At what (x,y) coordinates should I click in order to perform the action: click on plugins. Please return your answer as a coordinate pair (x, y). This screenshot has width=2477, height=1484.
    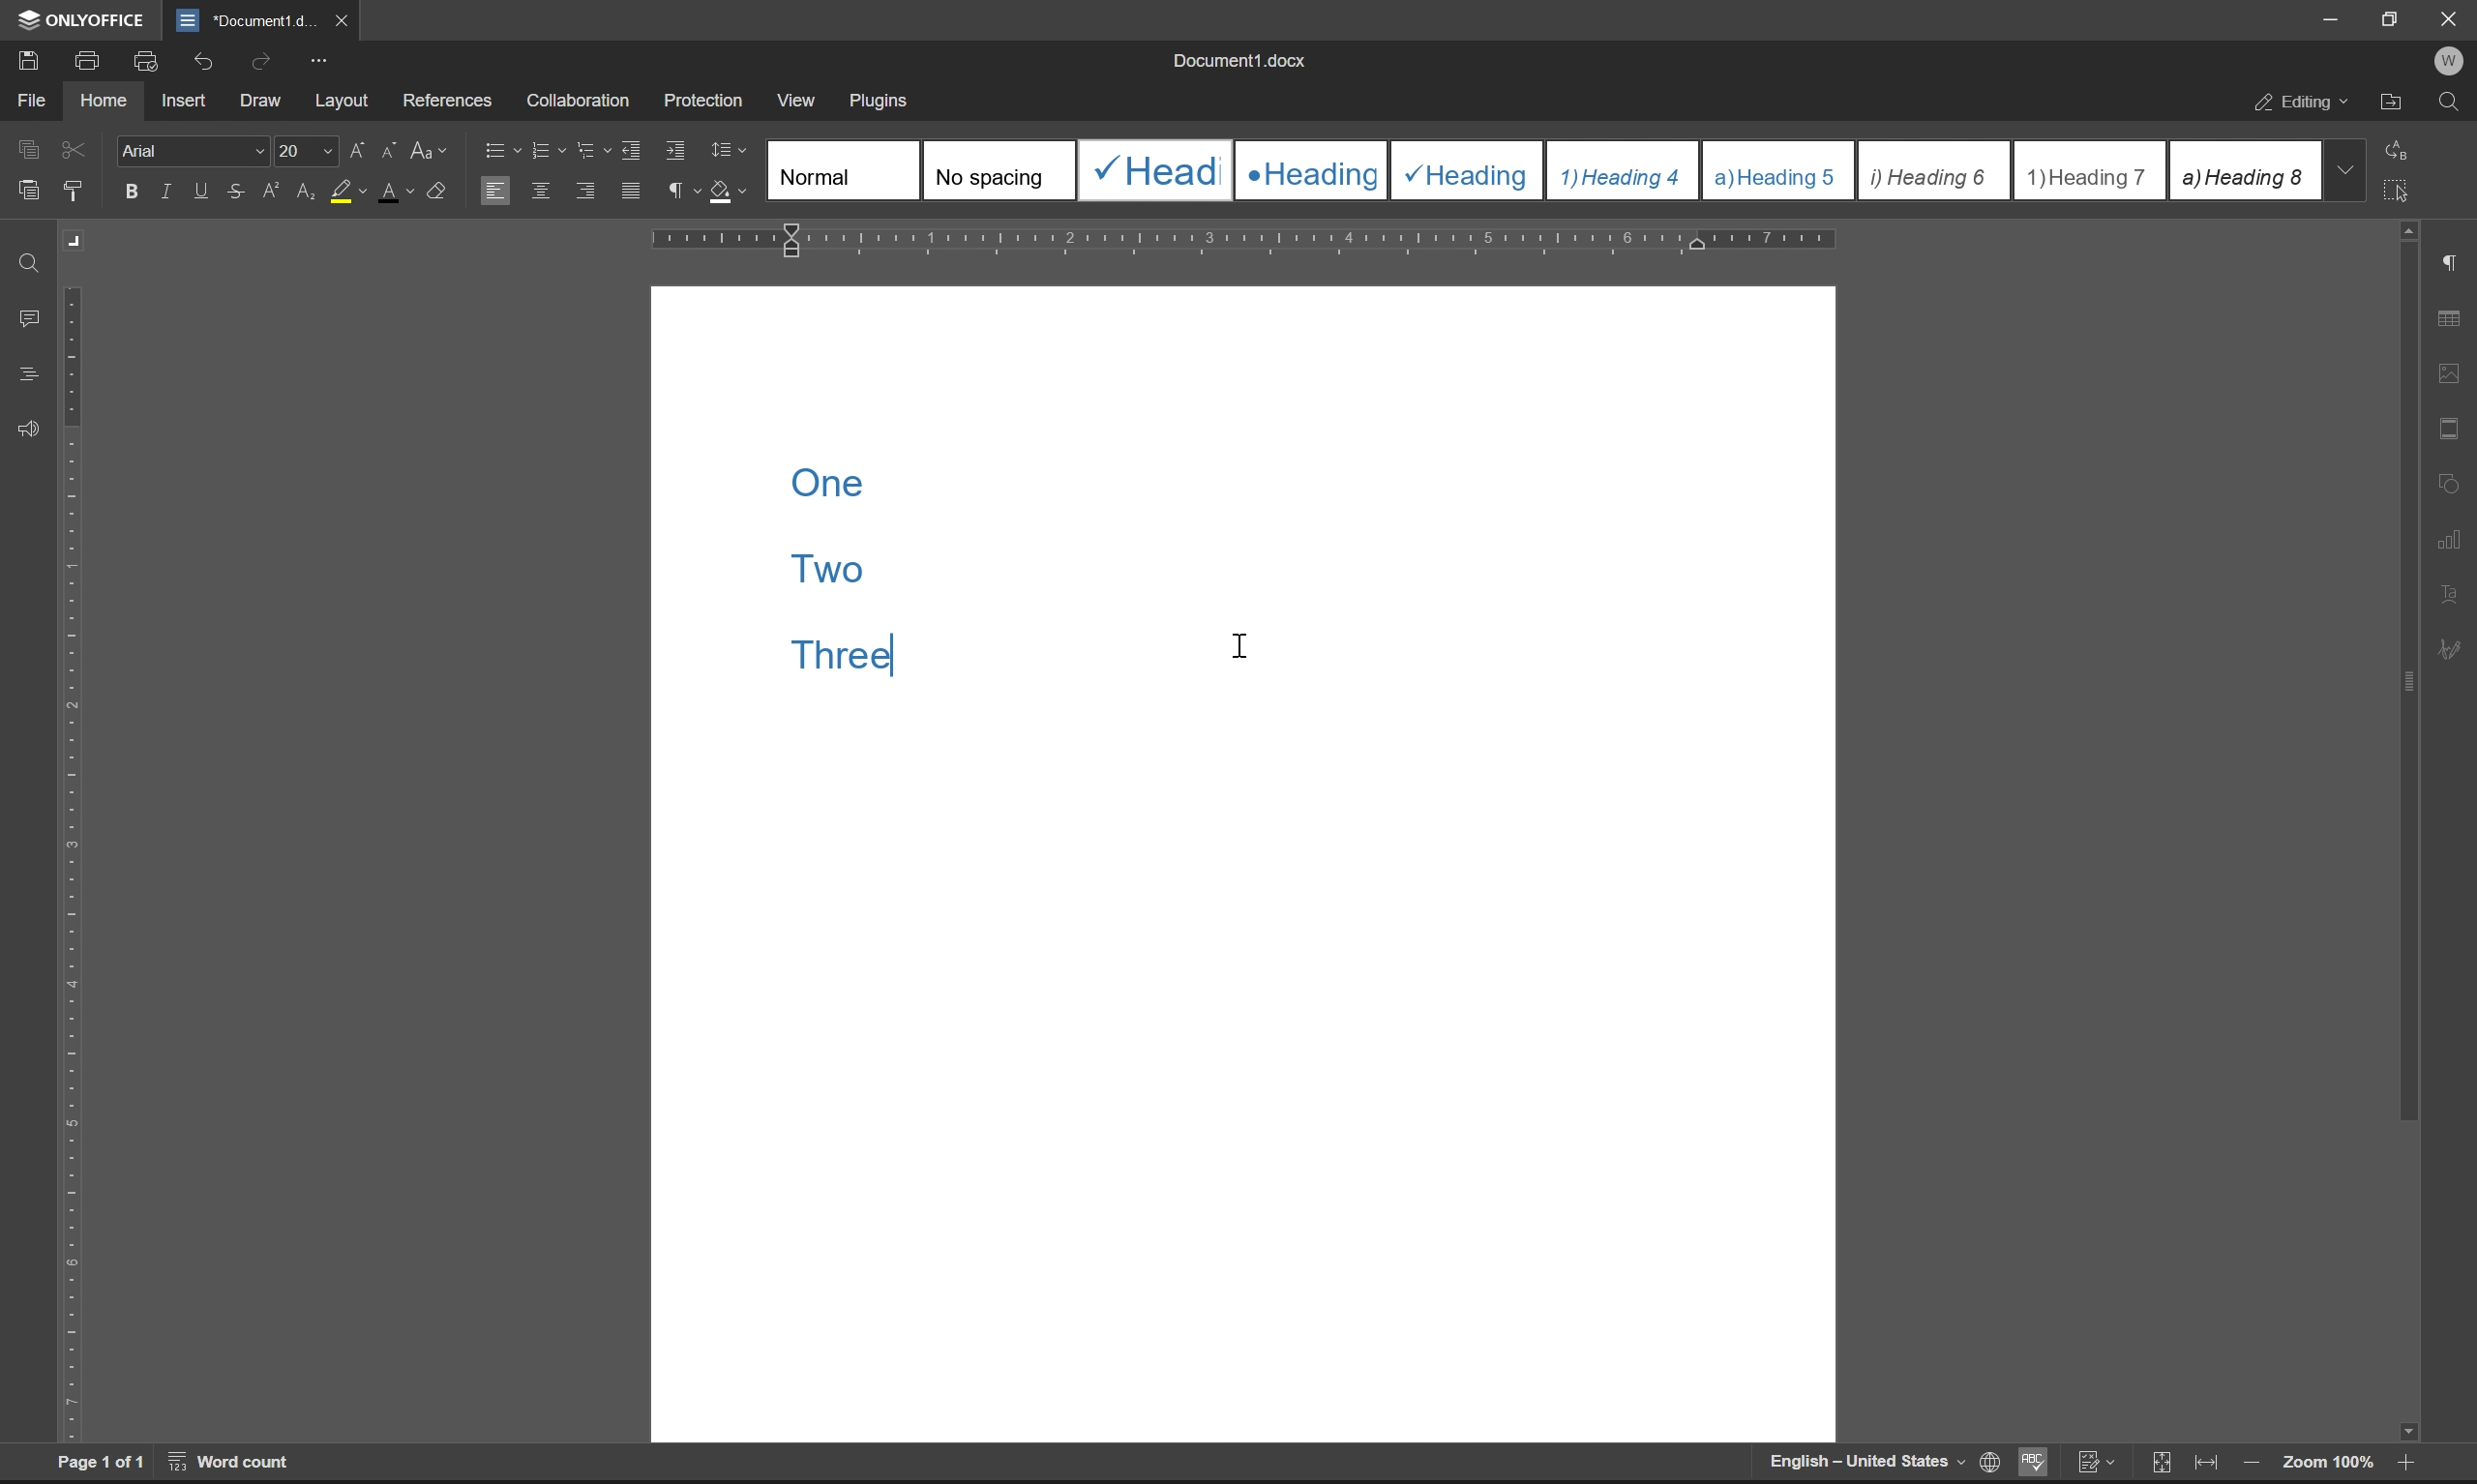
    Looking at the image, I should click on (881, 102).